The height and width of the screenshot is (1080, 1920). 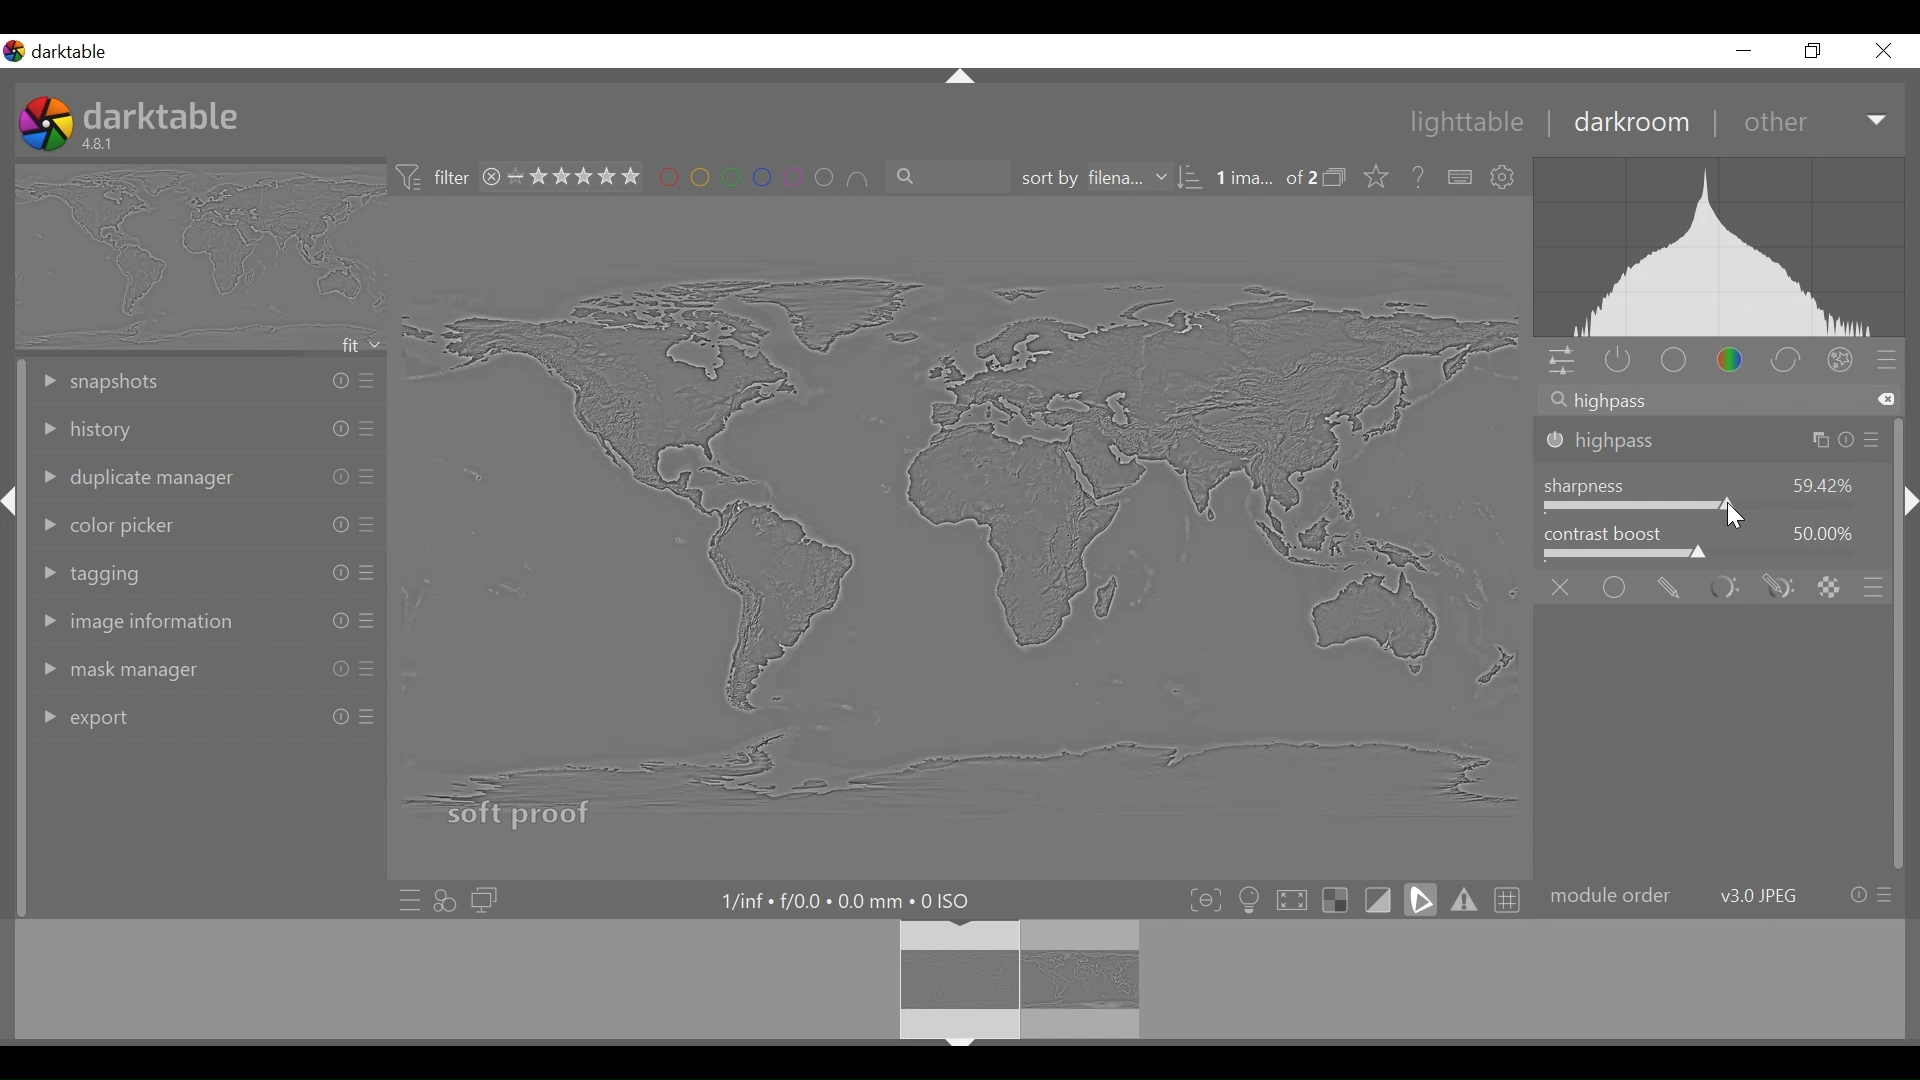 What do you see at coordinates (1887, 399) in the screenshot?
I see `Clear all text` at bounding box center [1887, 399].